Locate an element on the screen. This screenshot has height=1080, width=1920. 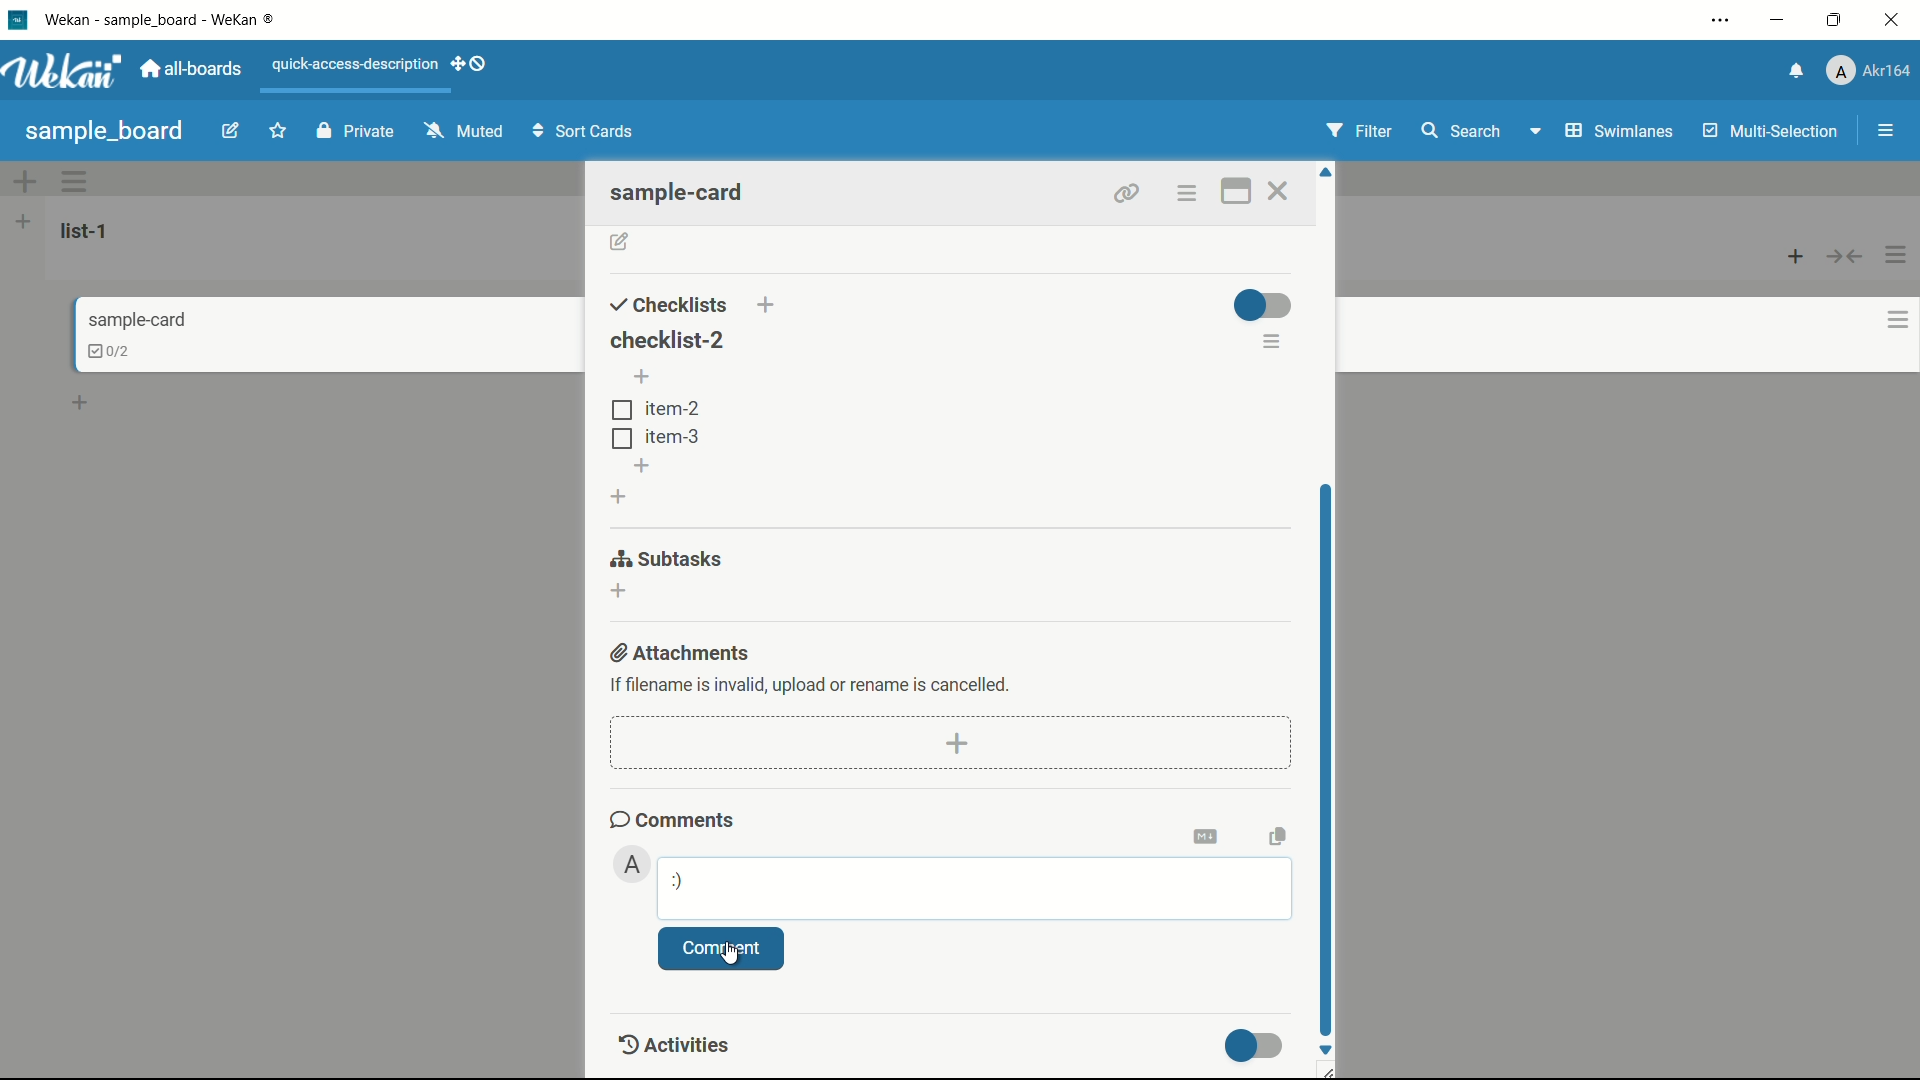
close card is located at coordinates (1283, 191).